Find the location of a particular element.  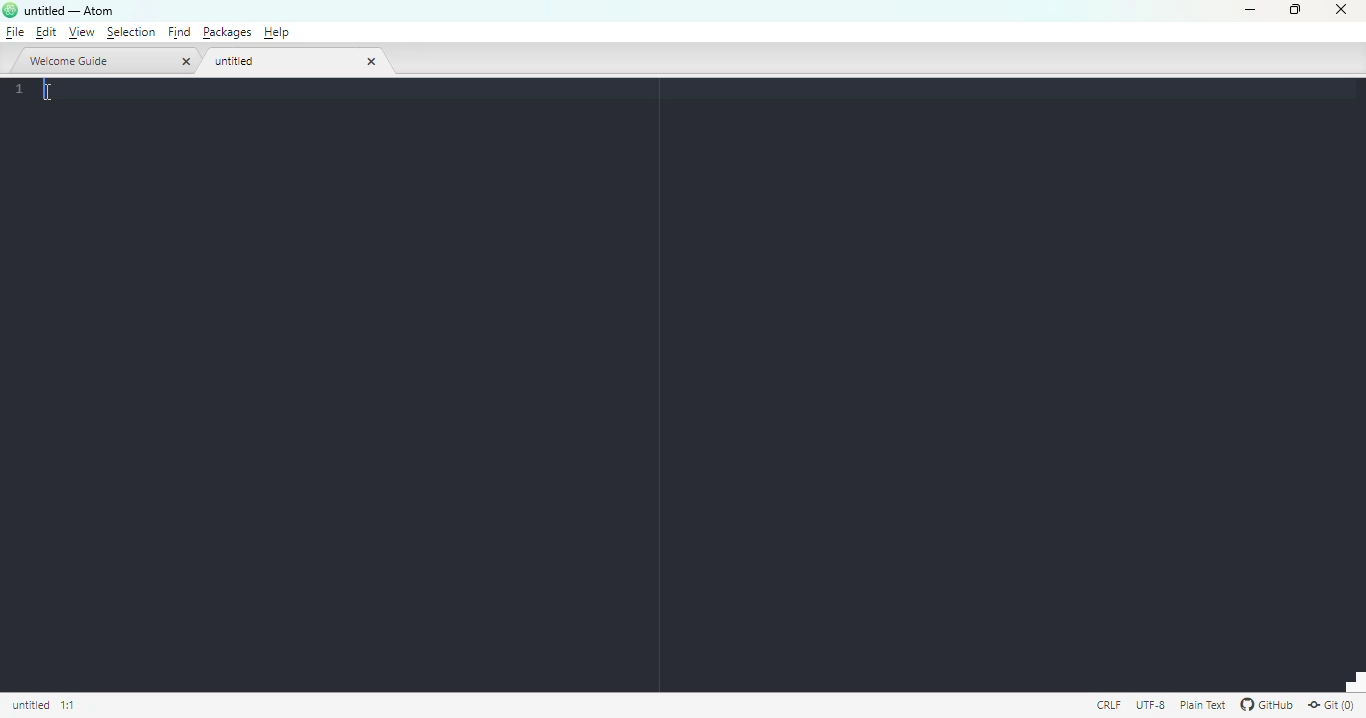

untitled is located at coordinates (284, 61).